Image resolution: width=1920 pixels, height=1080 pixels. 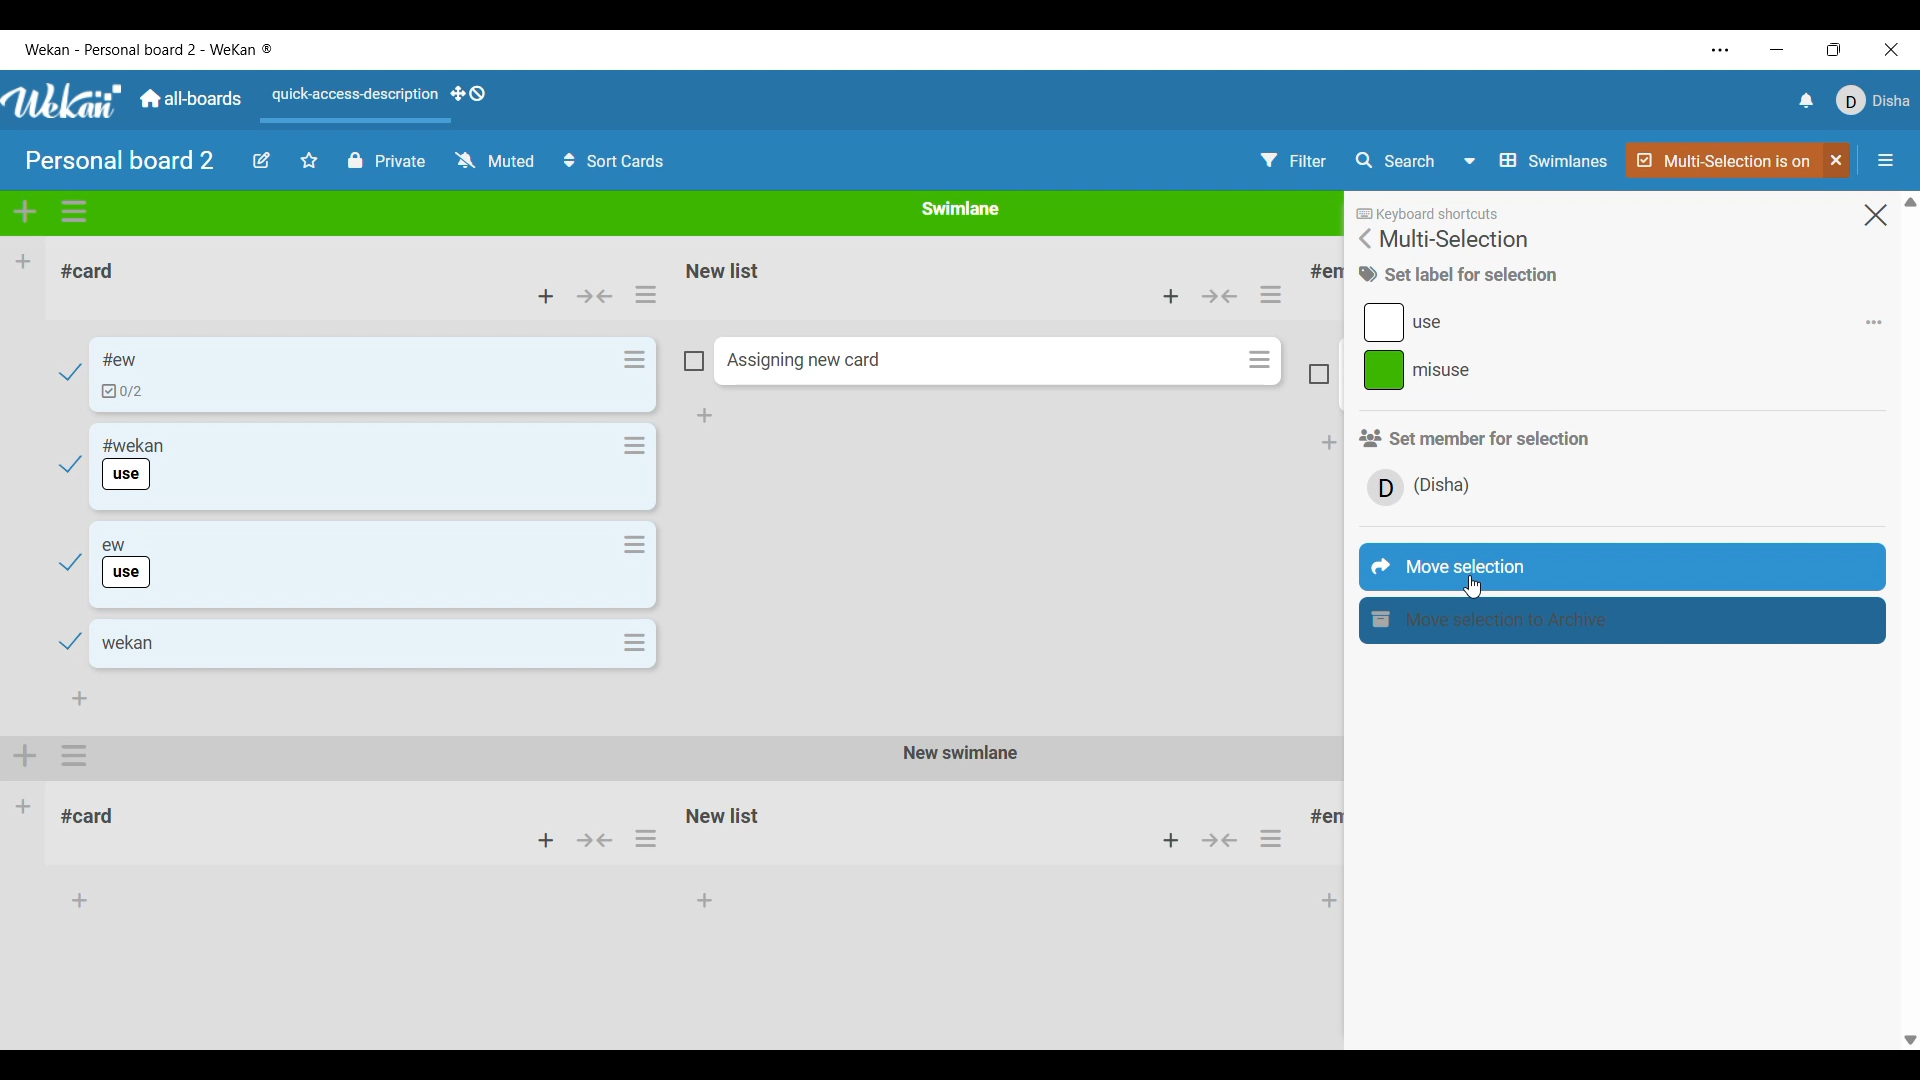 What do you see at coordinates (1910, 1041) in the screenshot?
I see `Quick slide to bottom` at bounding box center [1910, 1041].